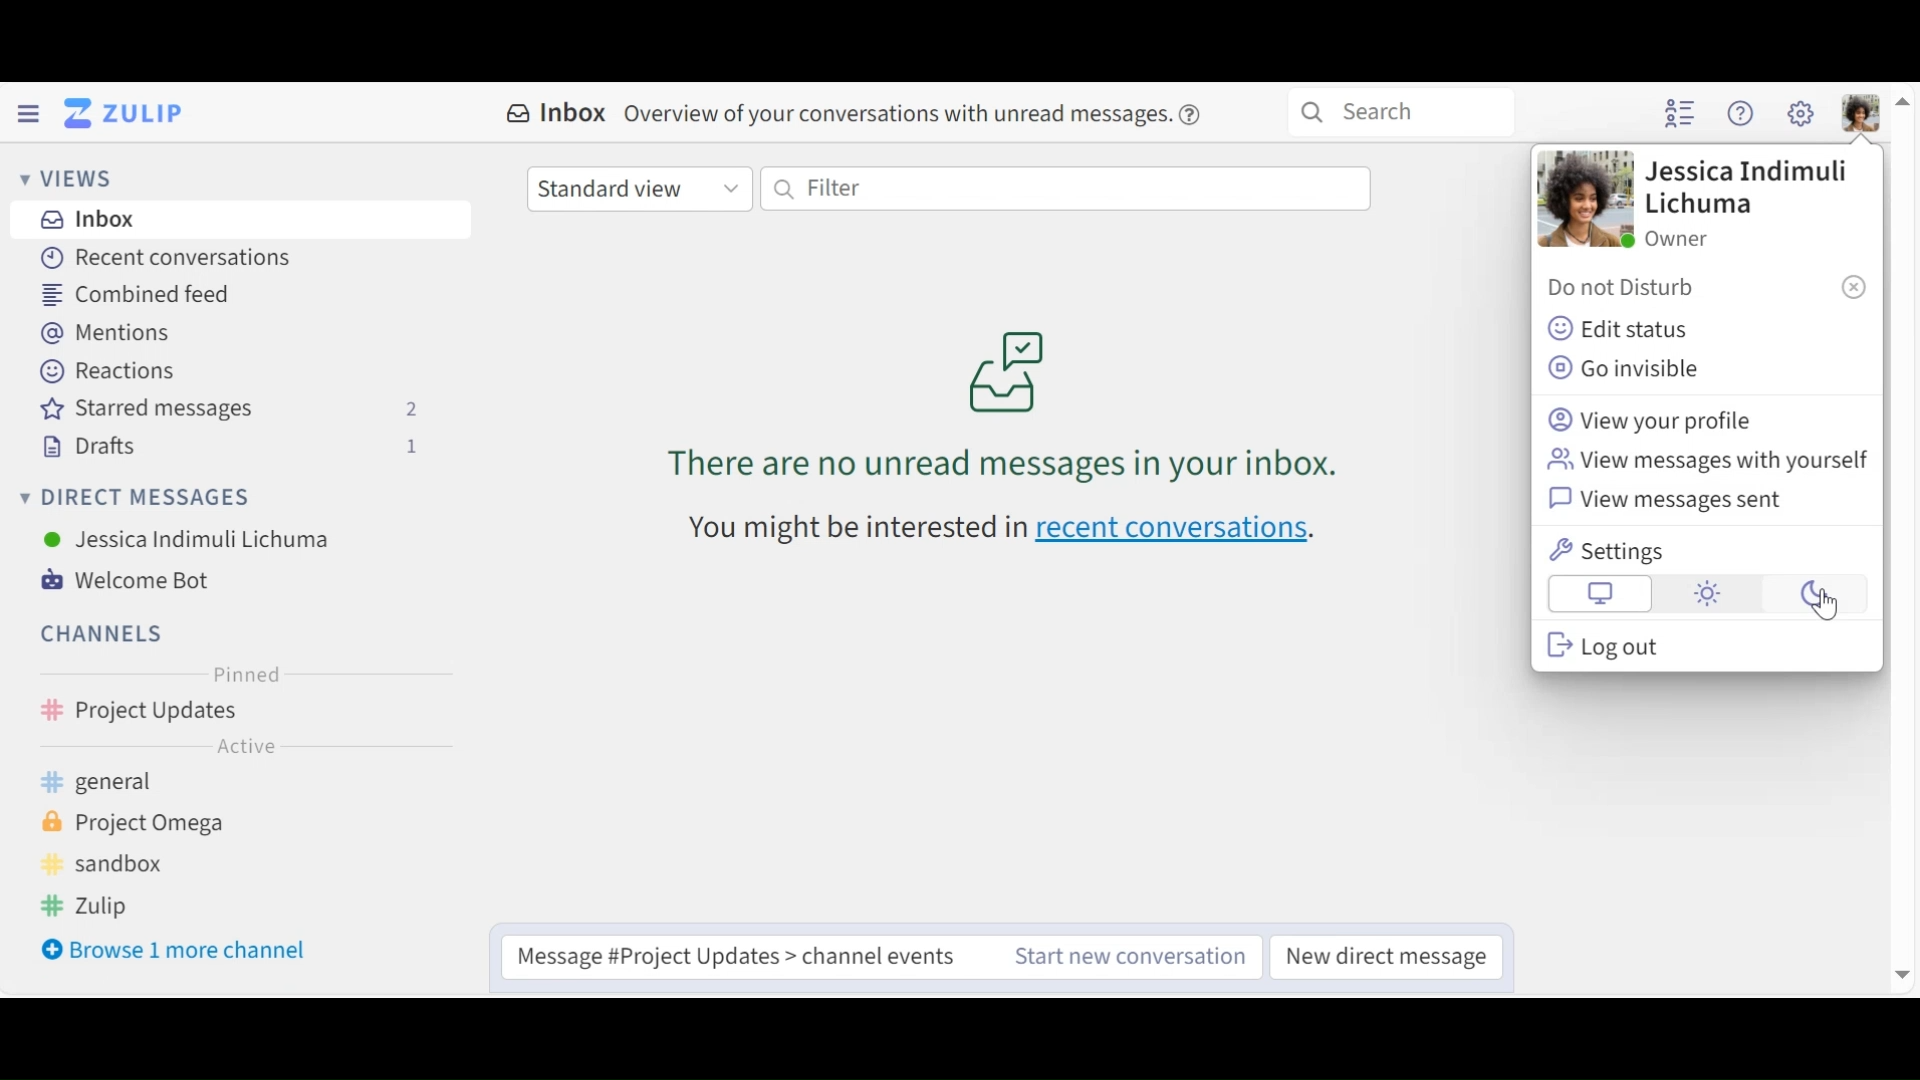 The image size is (1920, 1080). I want to click on Help menu, so click(1743, 116).